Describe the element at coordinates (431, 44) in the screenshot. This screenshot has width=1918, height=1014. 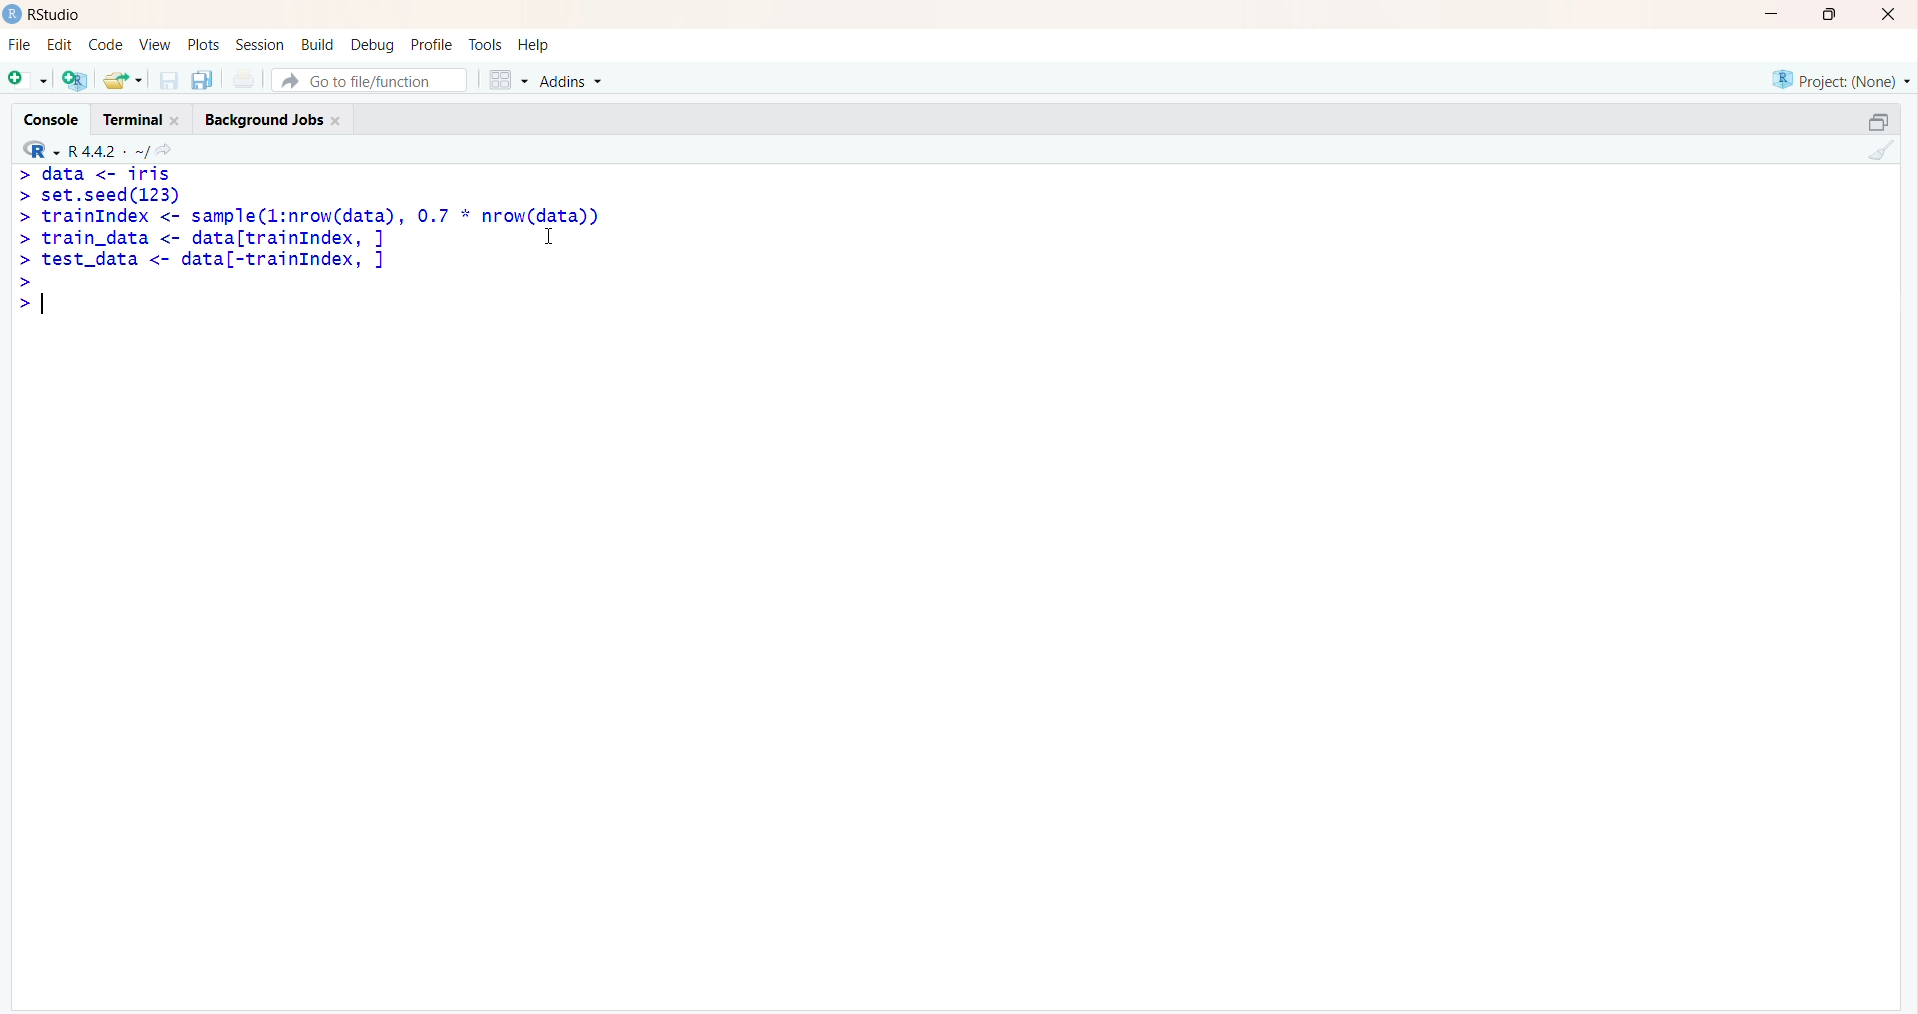
I see `Profile` at that location.